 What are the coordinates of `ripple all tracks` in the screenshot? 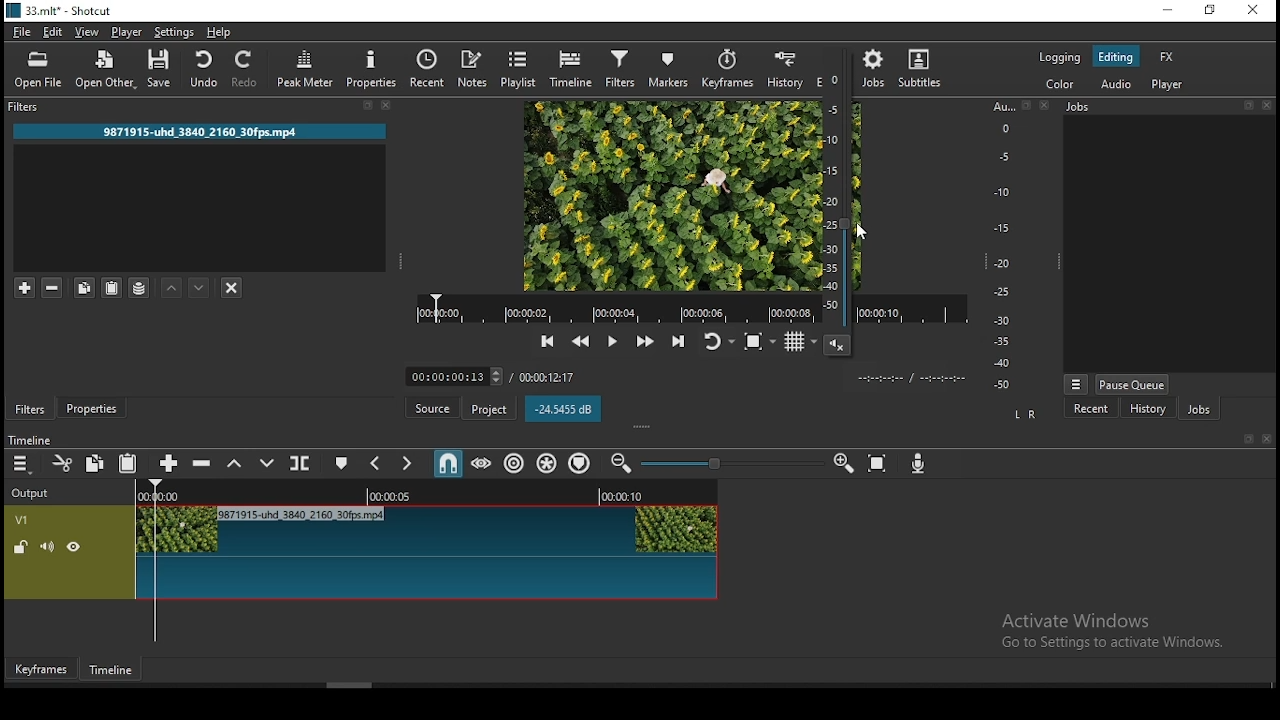 It's located at (546, 463).